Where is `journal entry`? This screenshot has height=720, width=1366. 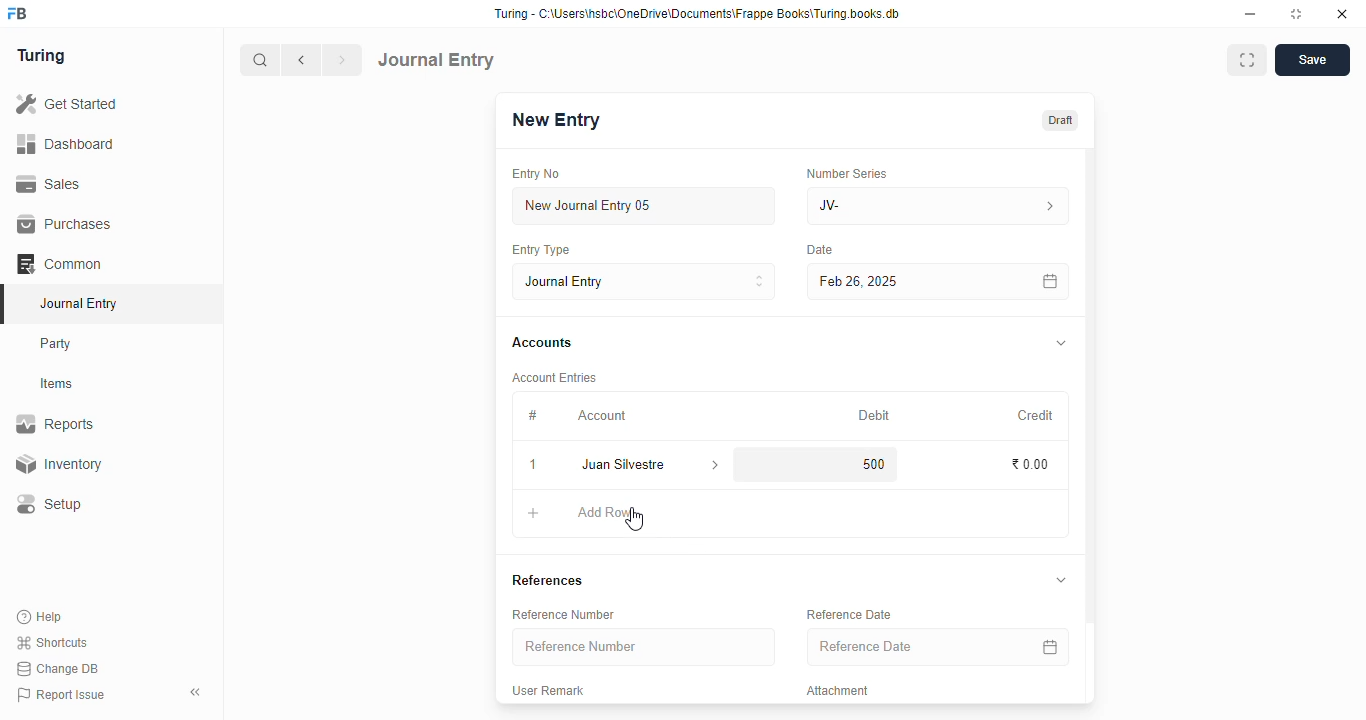 journal entry is located at coordinates (645, 281).